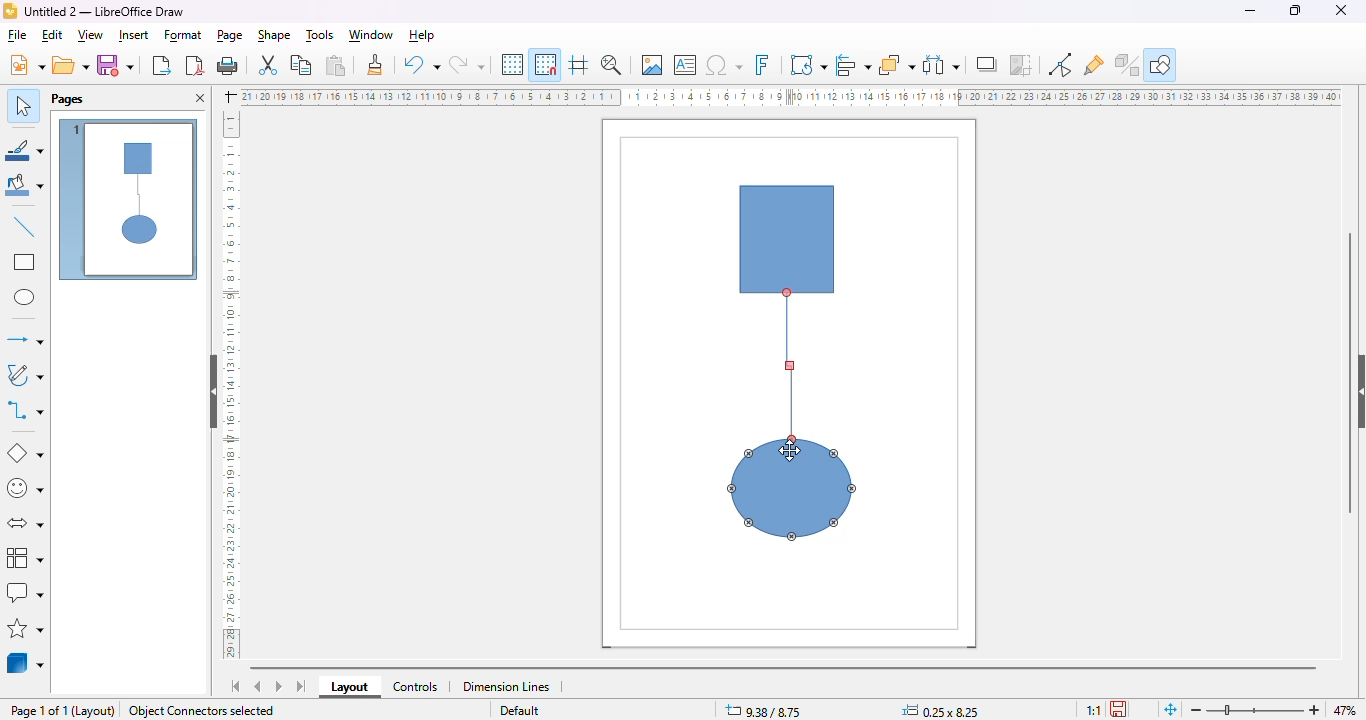  I want to click on snap to grid, so click(546, 64).